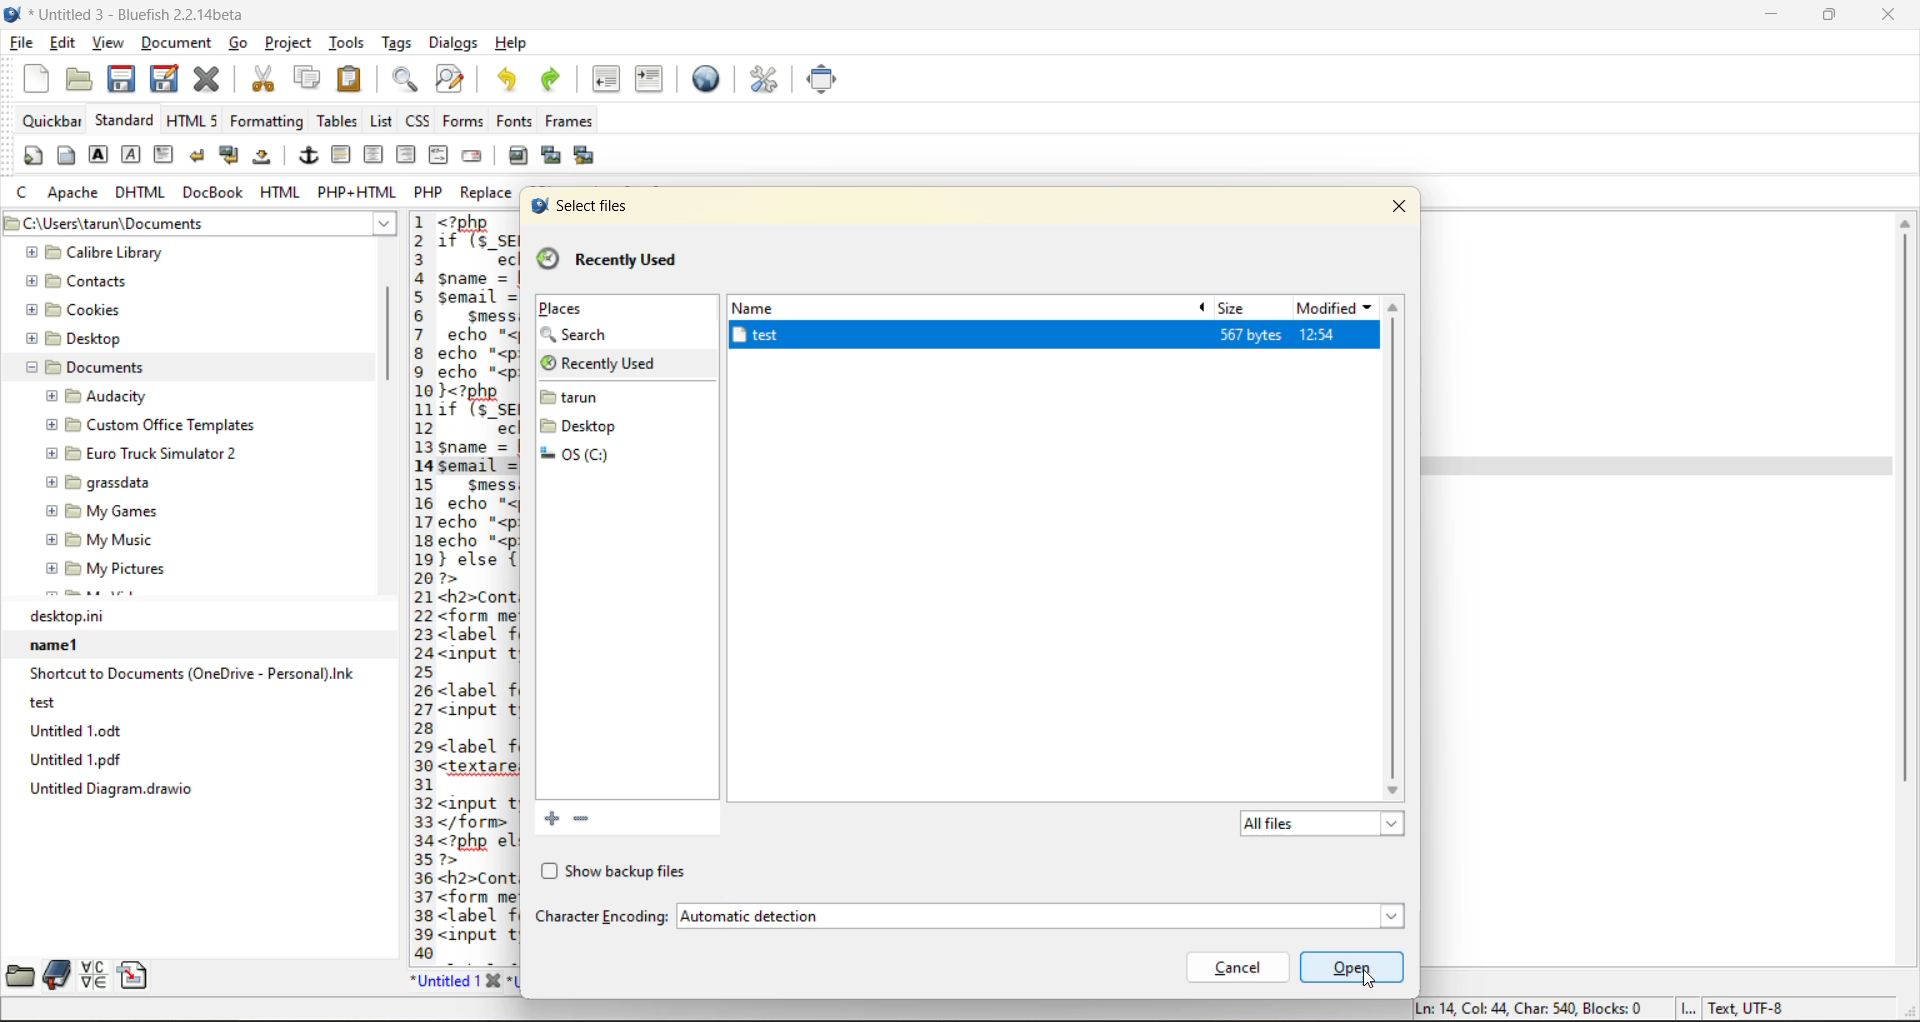  Describe the element at coordinates (23, 44) in the screenshot. I see `file` at that location.